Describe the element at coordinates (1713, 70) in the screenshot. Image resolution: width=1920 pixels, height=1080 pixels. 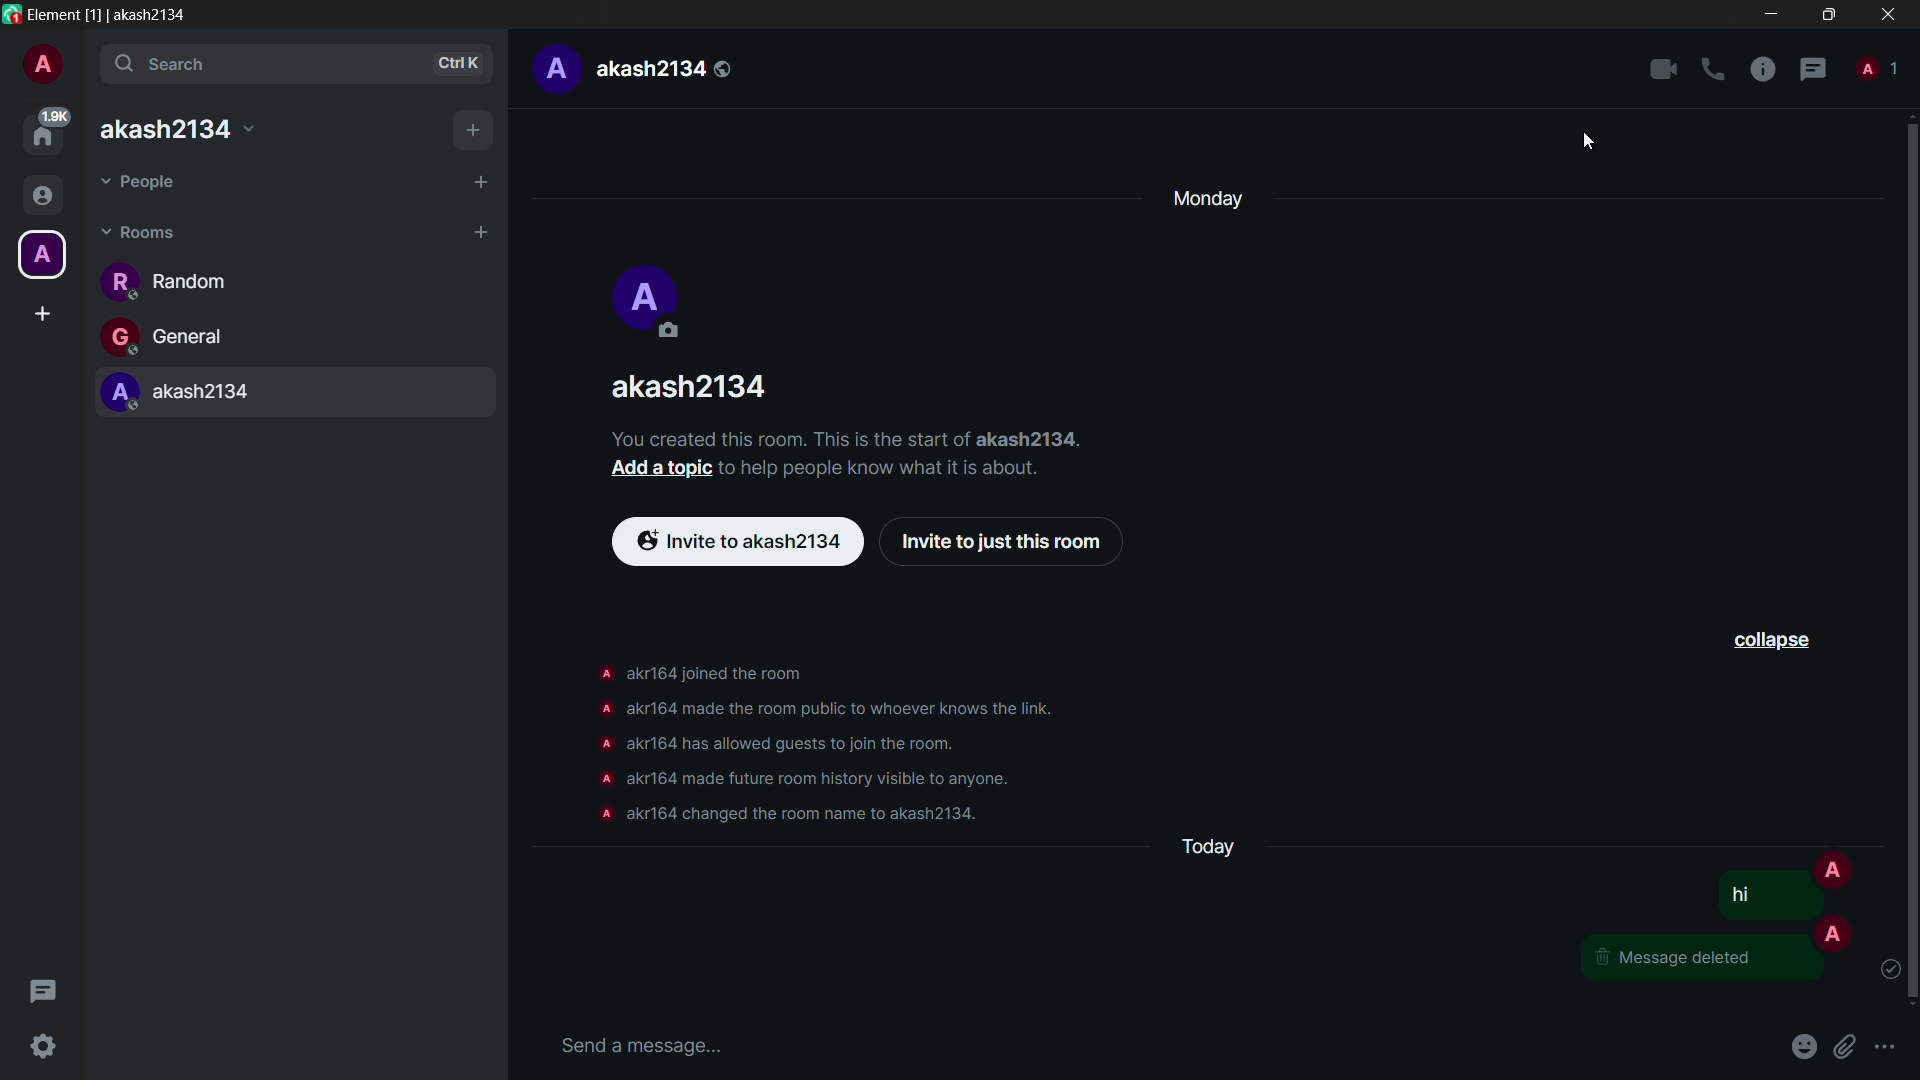
I see `add voice call` at that location.